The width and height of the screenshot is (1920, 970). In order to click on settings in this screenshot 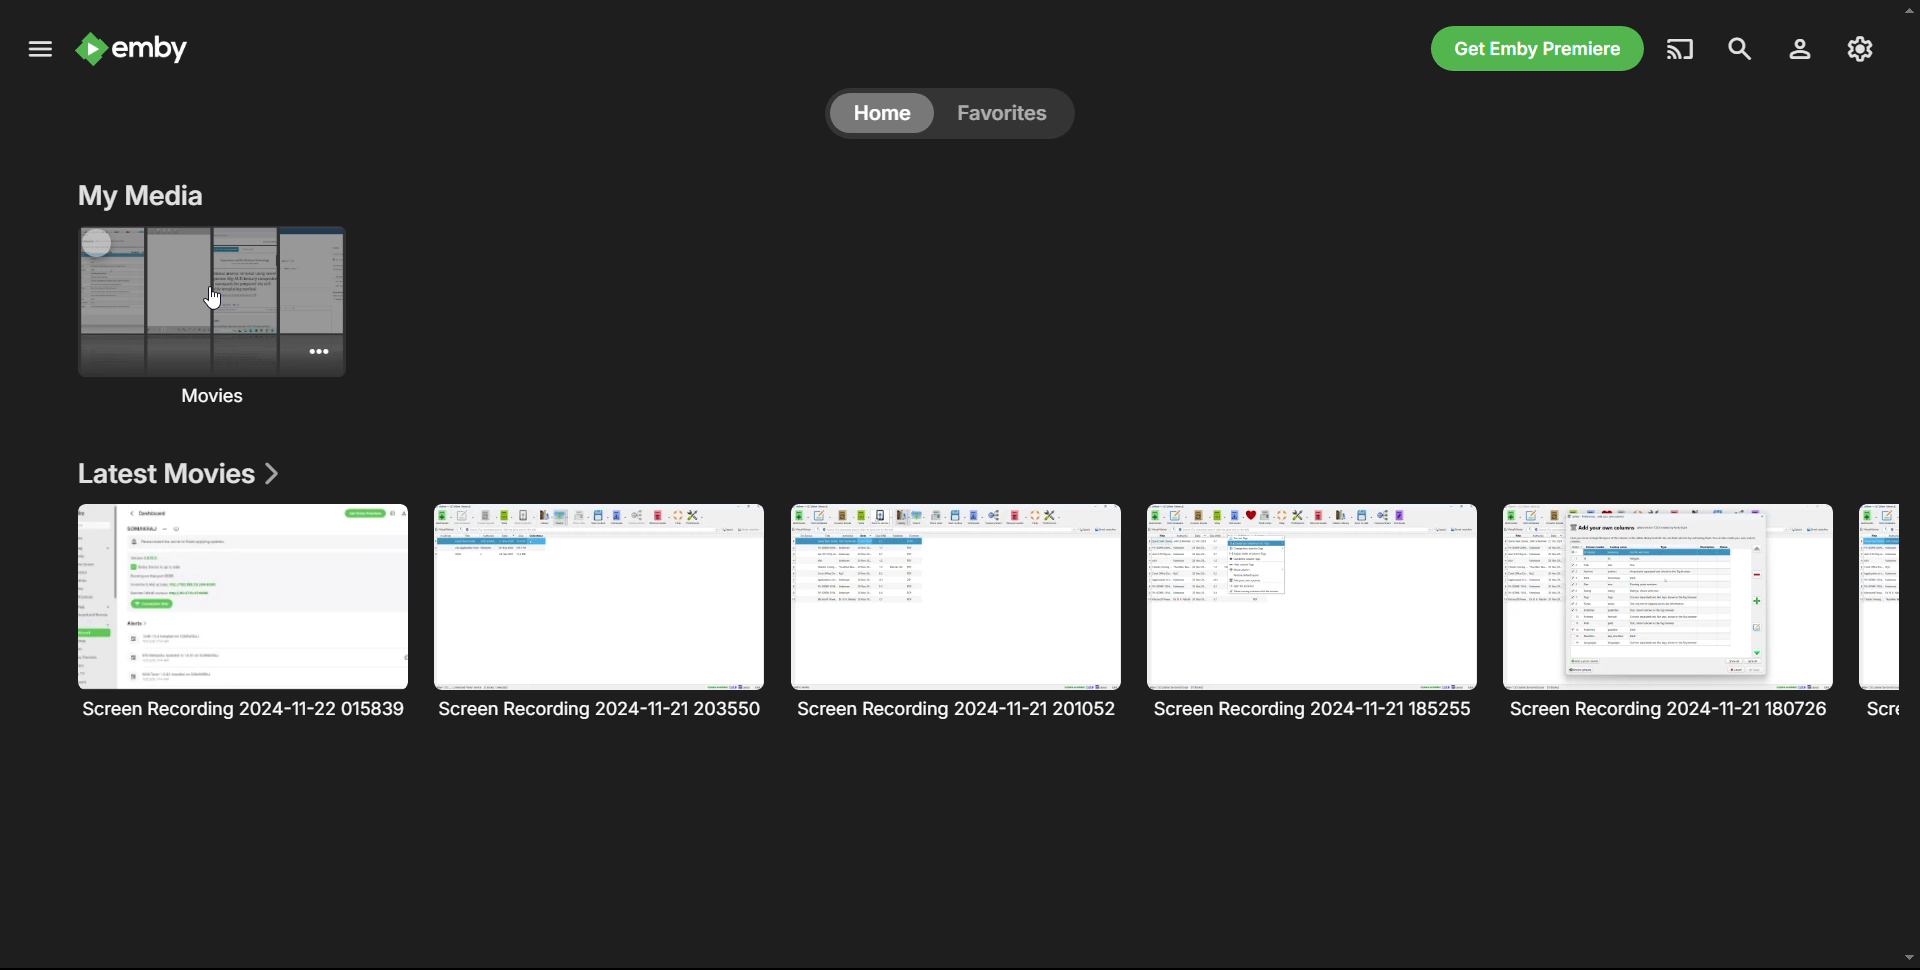, I will do `click(1859, 50)`.